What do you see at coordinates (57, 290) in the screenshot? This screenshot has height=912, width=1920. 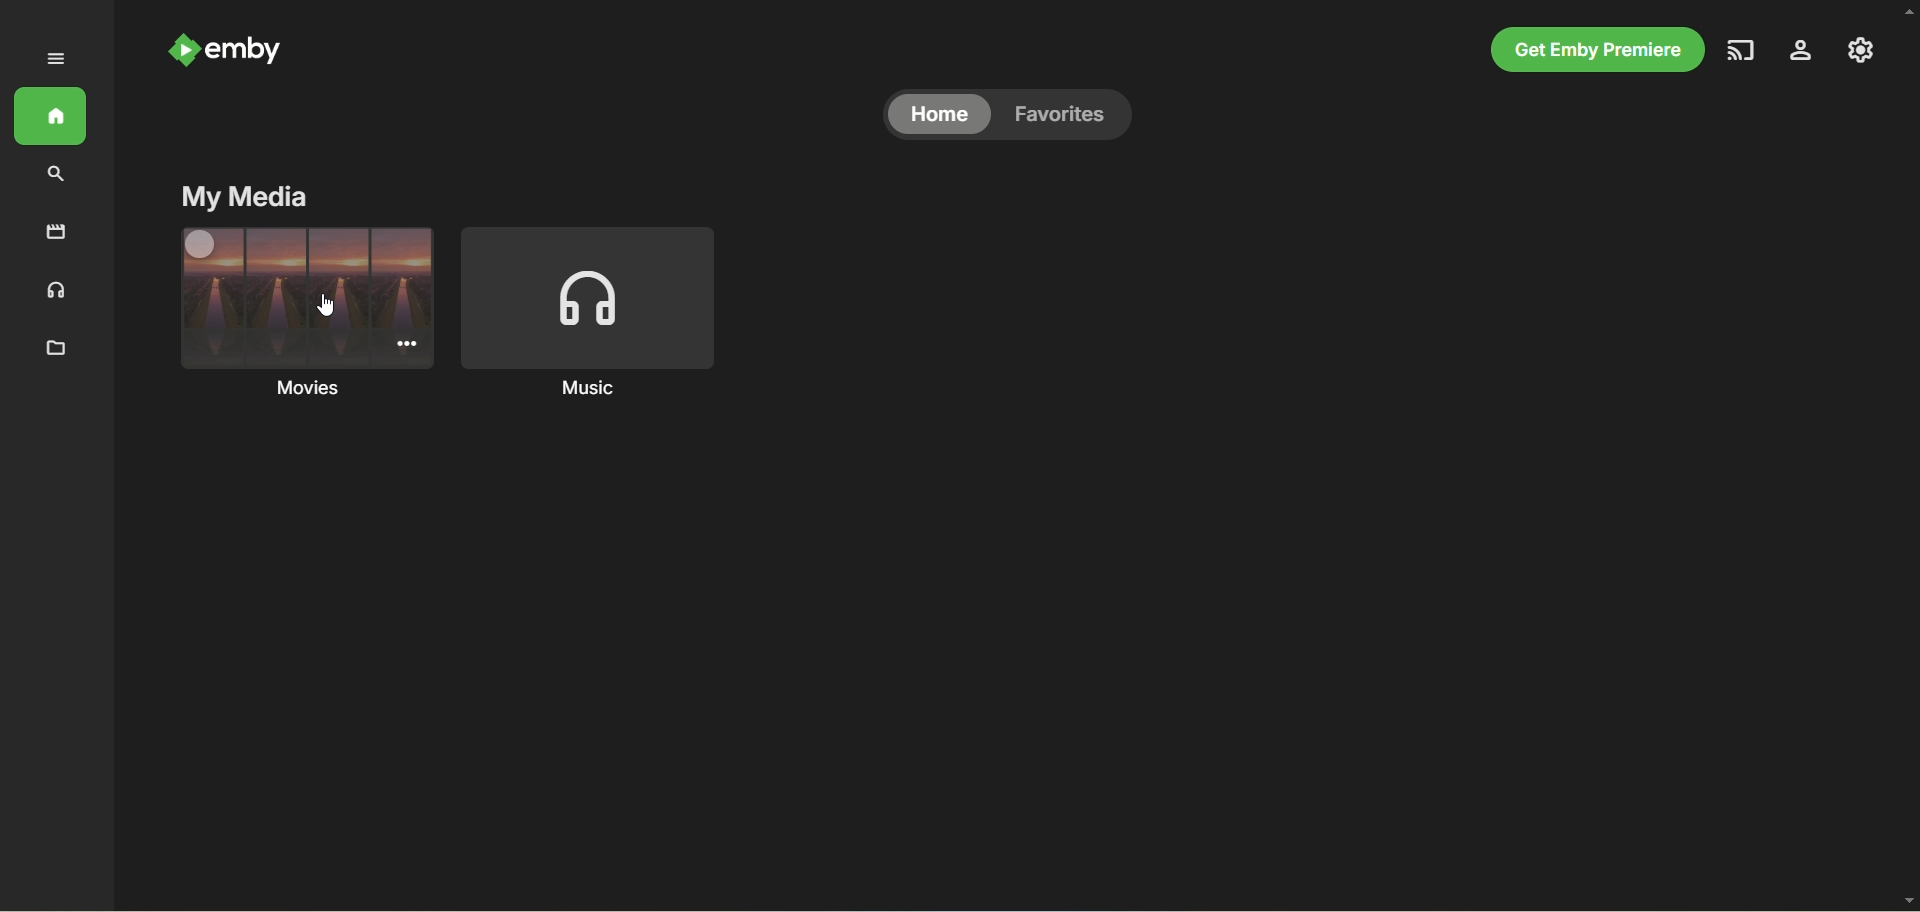 I see `music` at bounding box center [57, 290].